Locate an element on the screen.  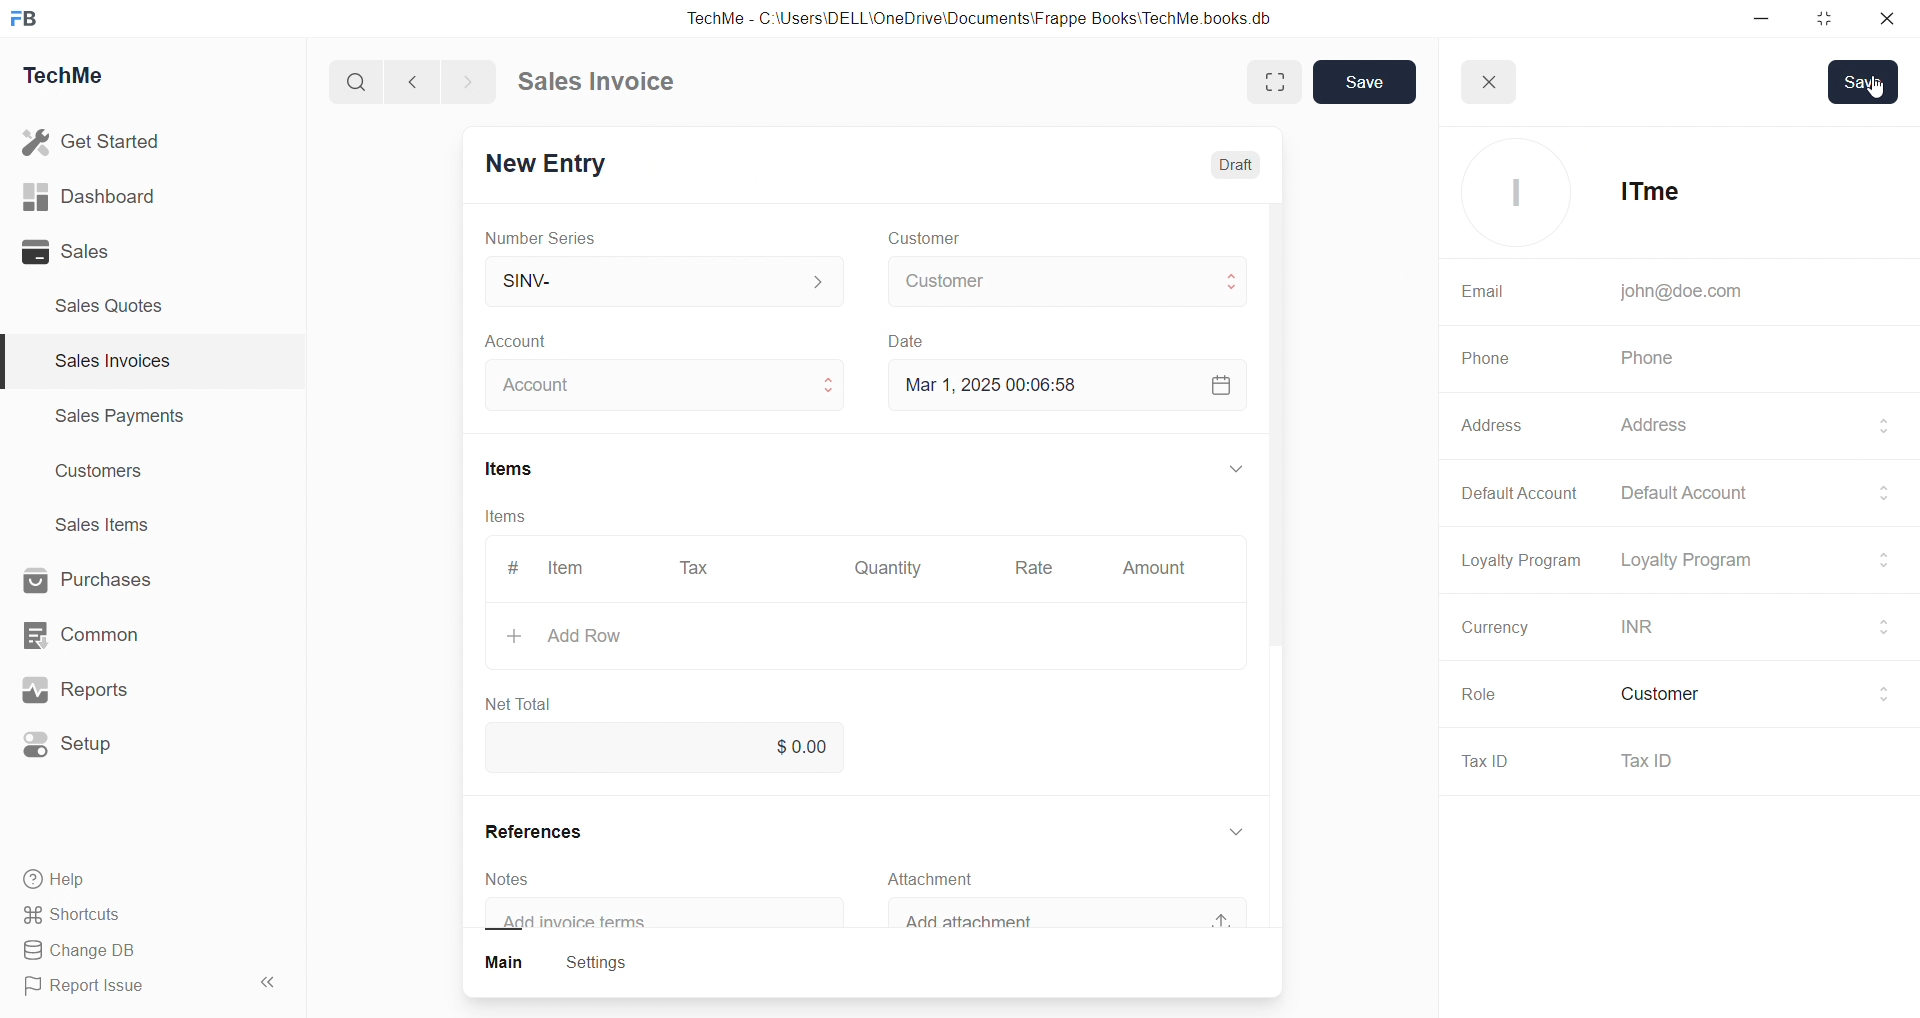
Role is located at coordinates (1484, 695).